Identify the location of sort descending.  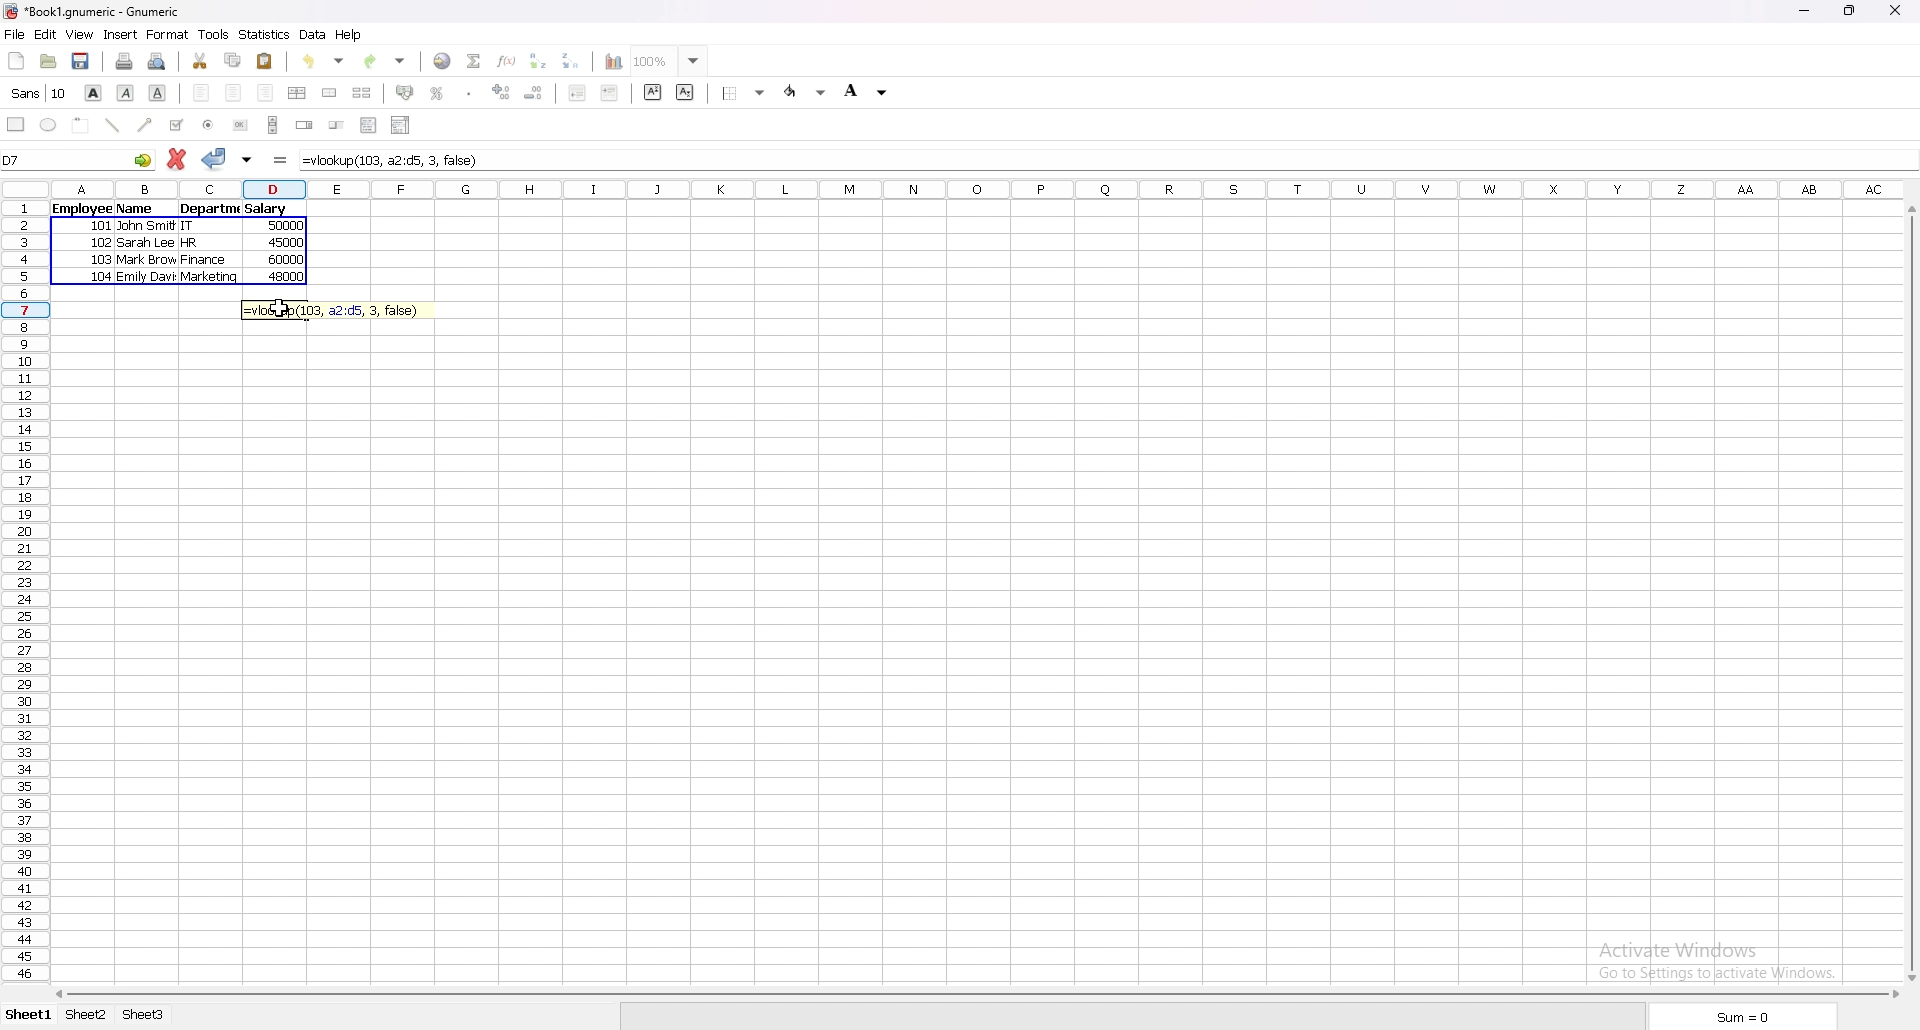
(572, 61).